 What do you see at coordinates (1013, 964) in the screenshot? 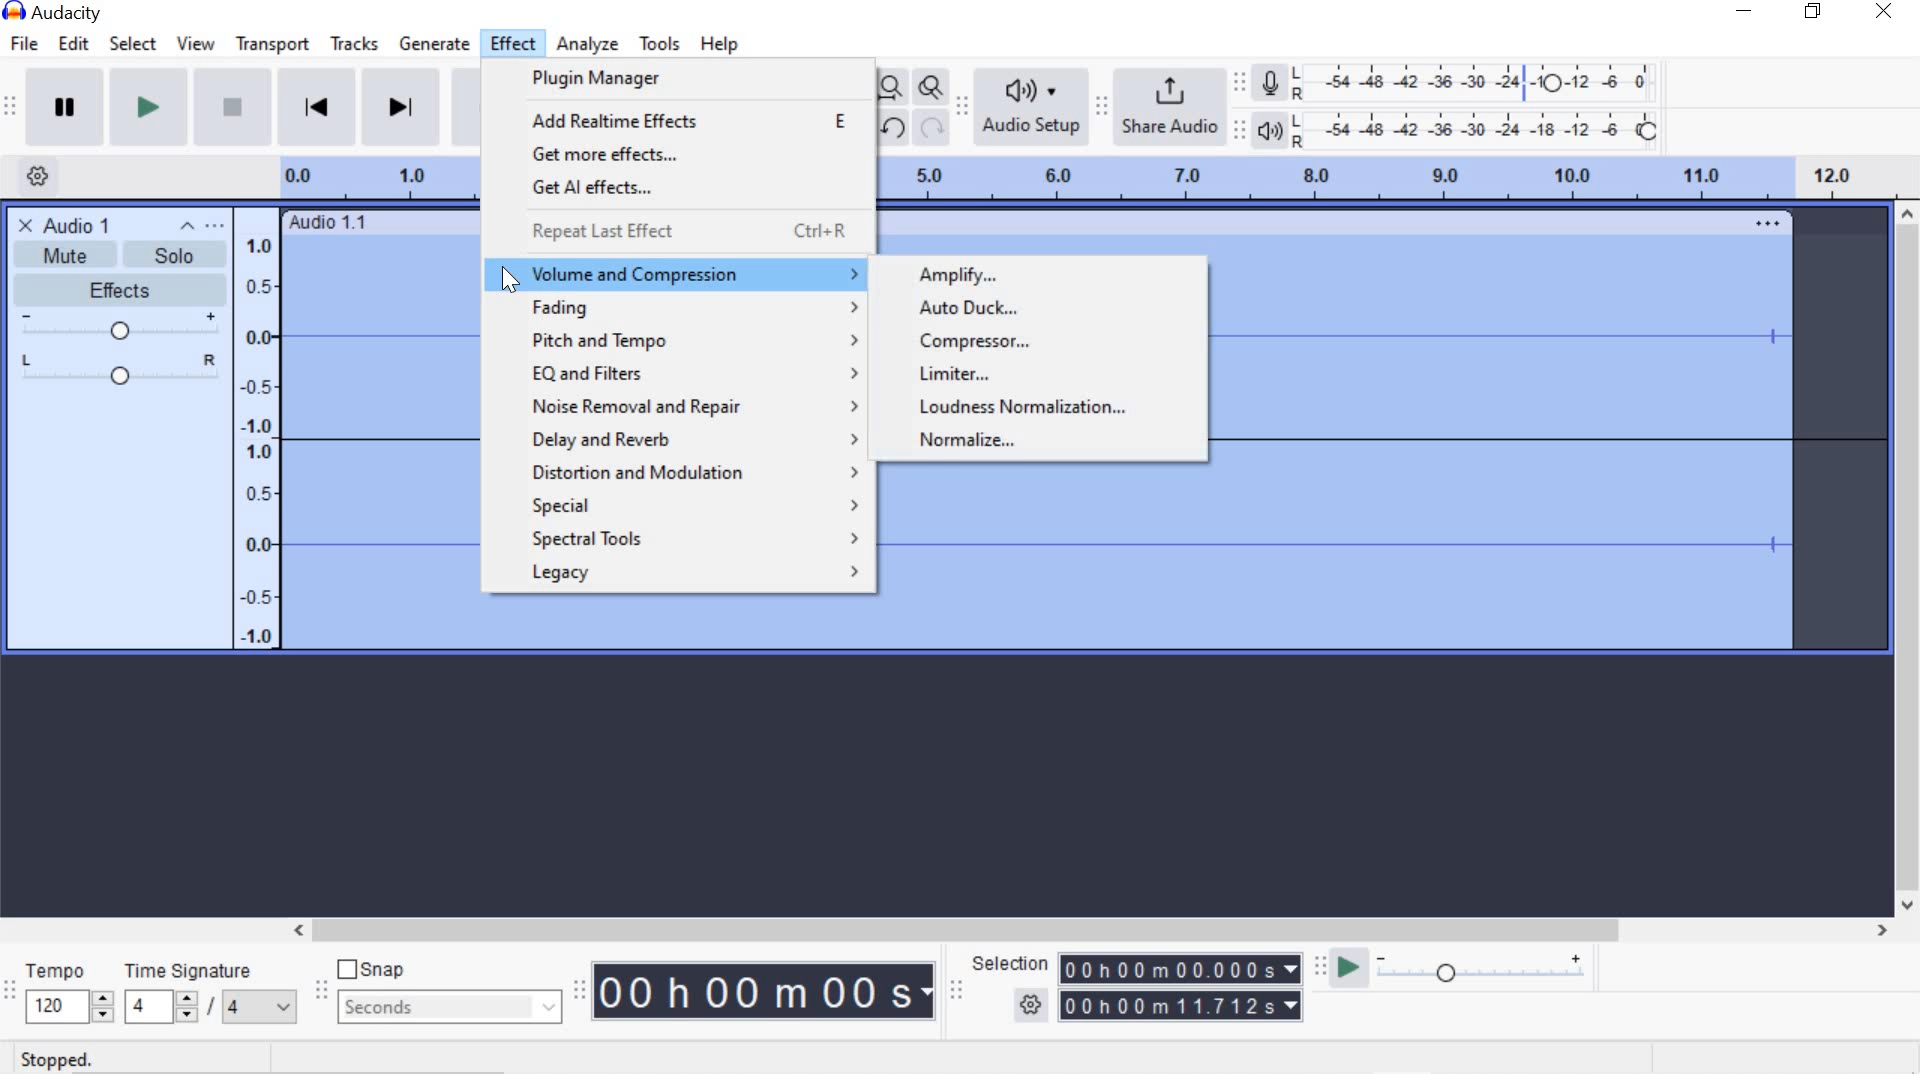
I see `SELECTION` at bounding box center [1013, 964].